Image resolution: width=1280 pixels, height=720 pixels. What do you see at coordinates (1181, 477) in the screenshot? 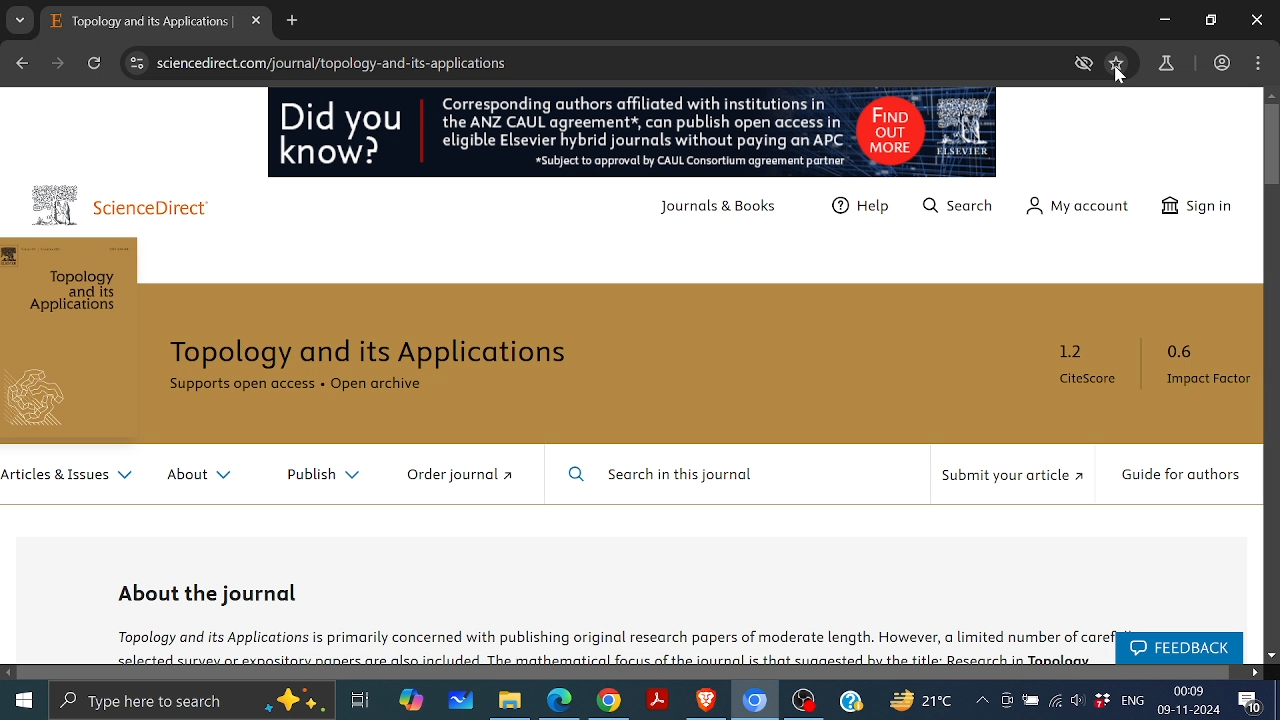
I see `guide for authors` at bounding box center [1181, 477].